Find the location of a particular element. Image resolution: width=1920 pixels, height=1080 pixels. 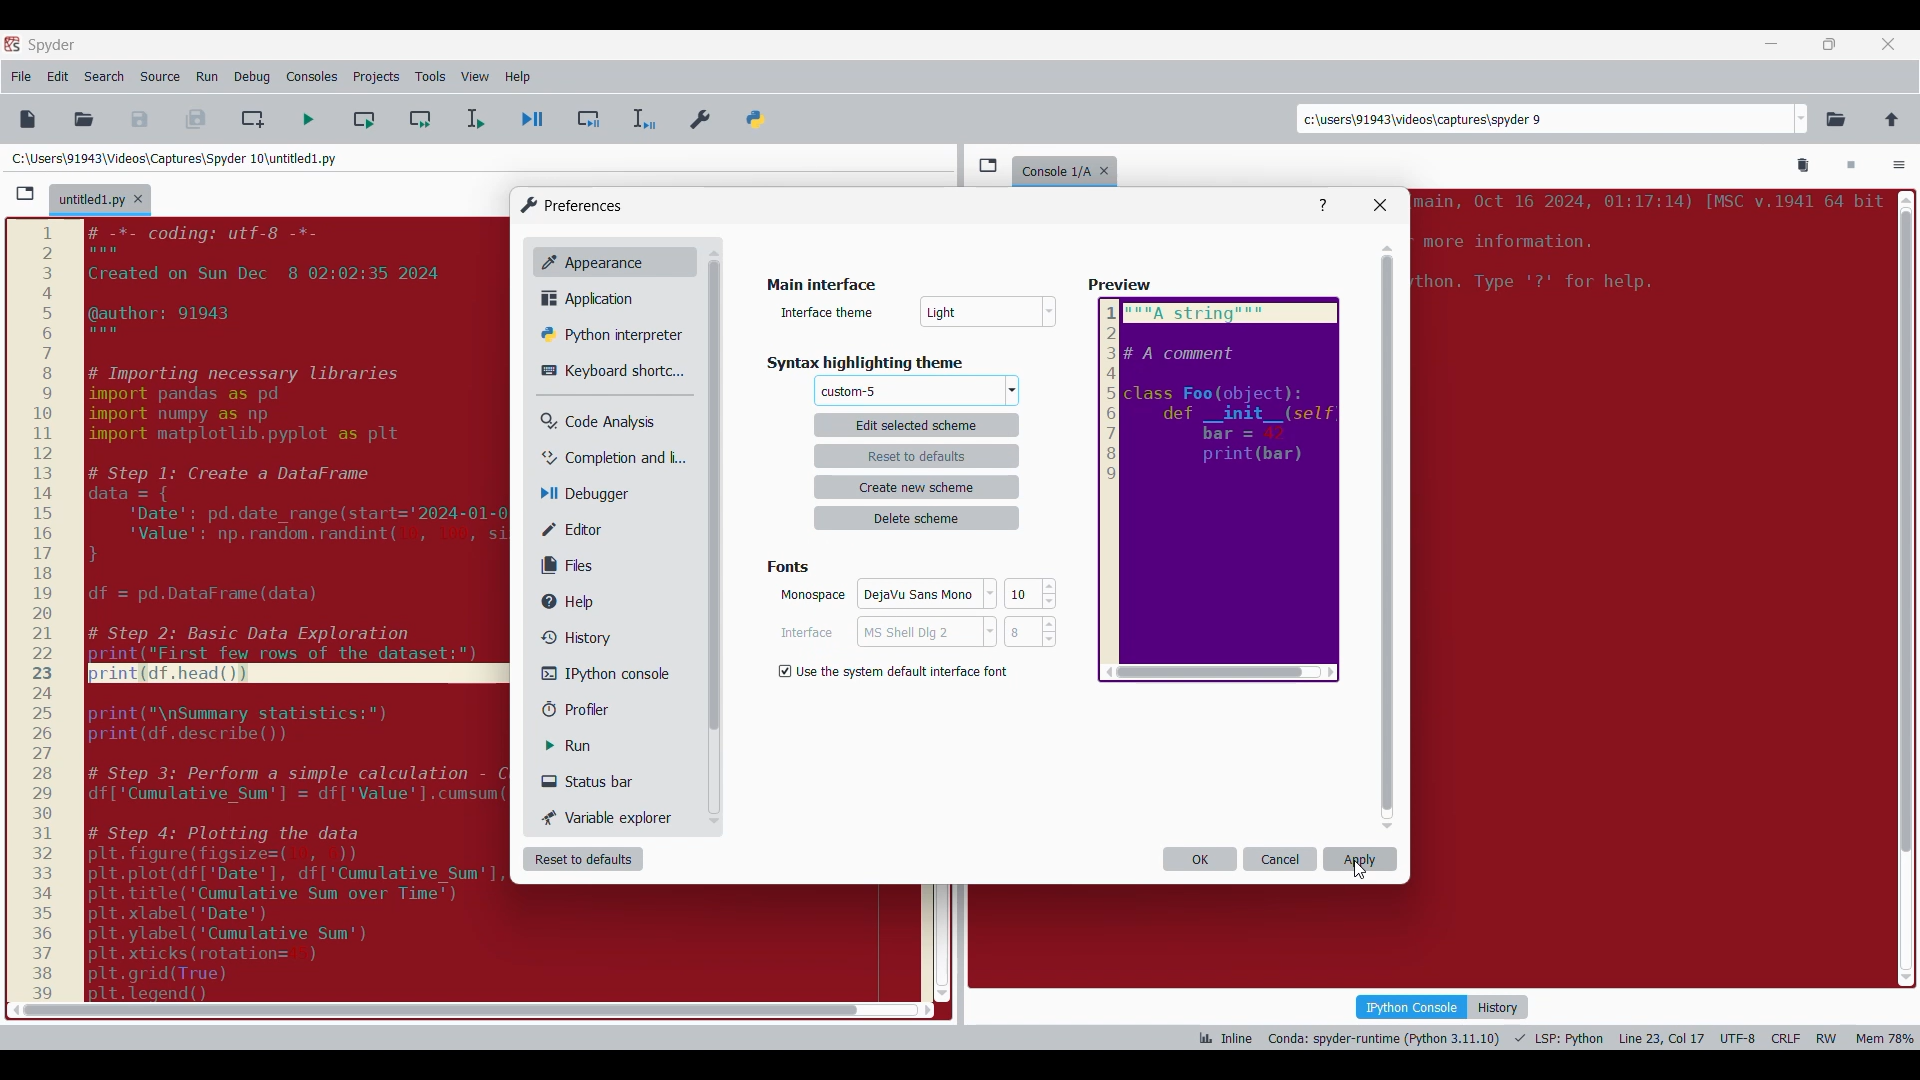

fonts is located at coordinates (793, 564).